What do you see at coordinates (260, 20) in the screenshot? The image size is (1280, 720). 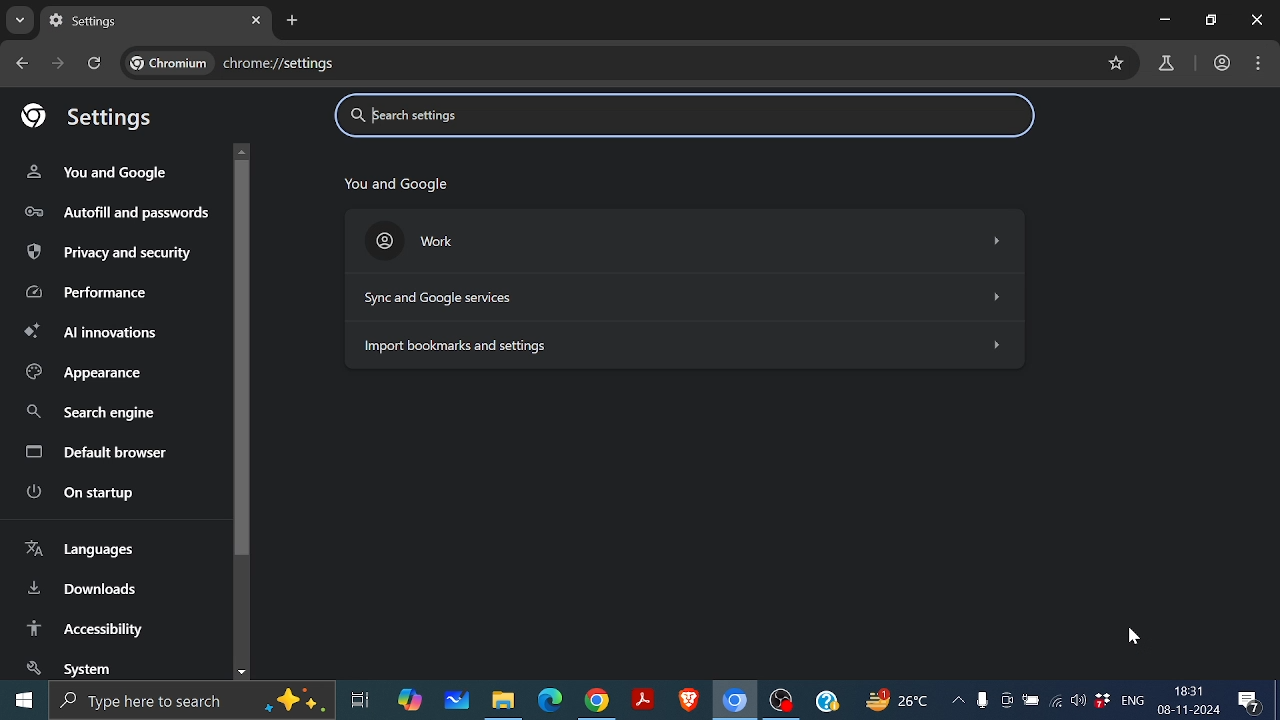 I see `Close current tab` at bounding box center [260, 20].